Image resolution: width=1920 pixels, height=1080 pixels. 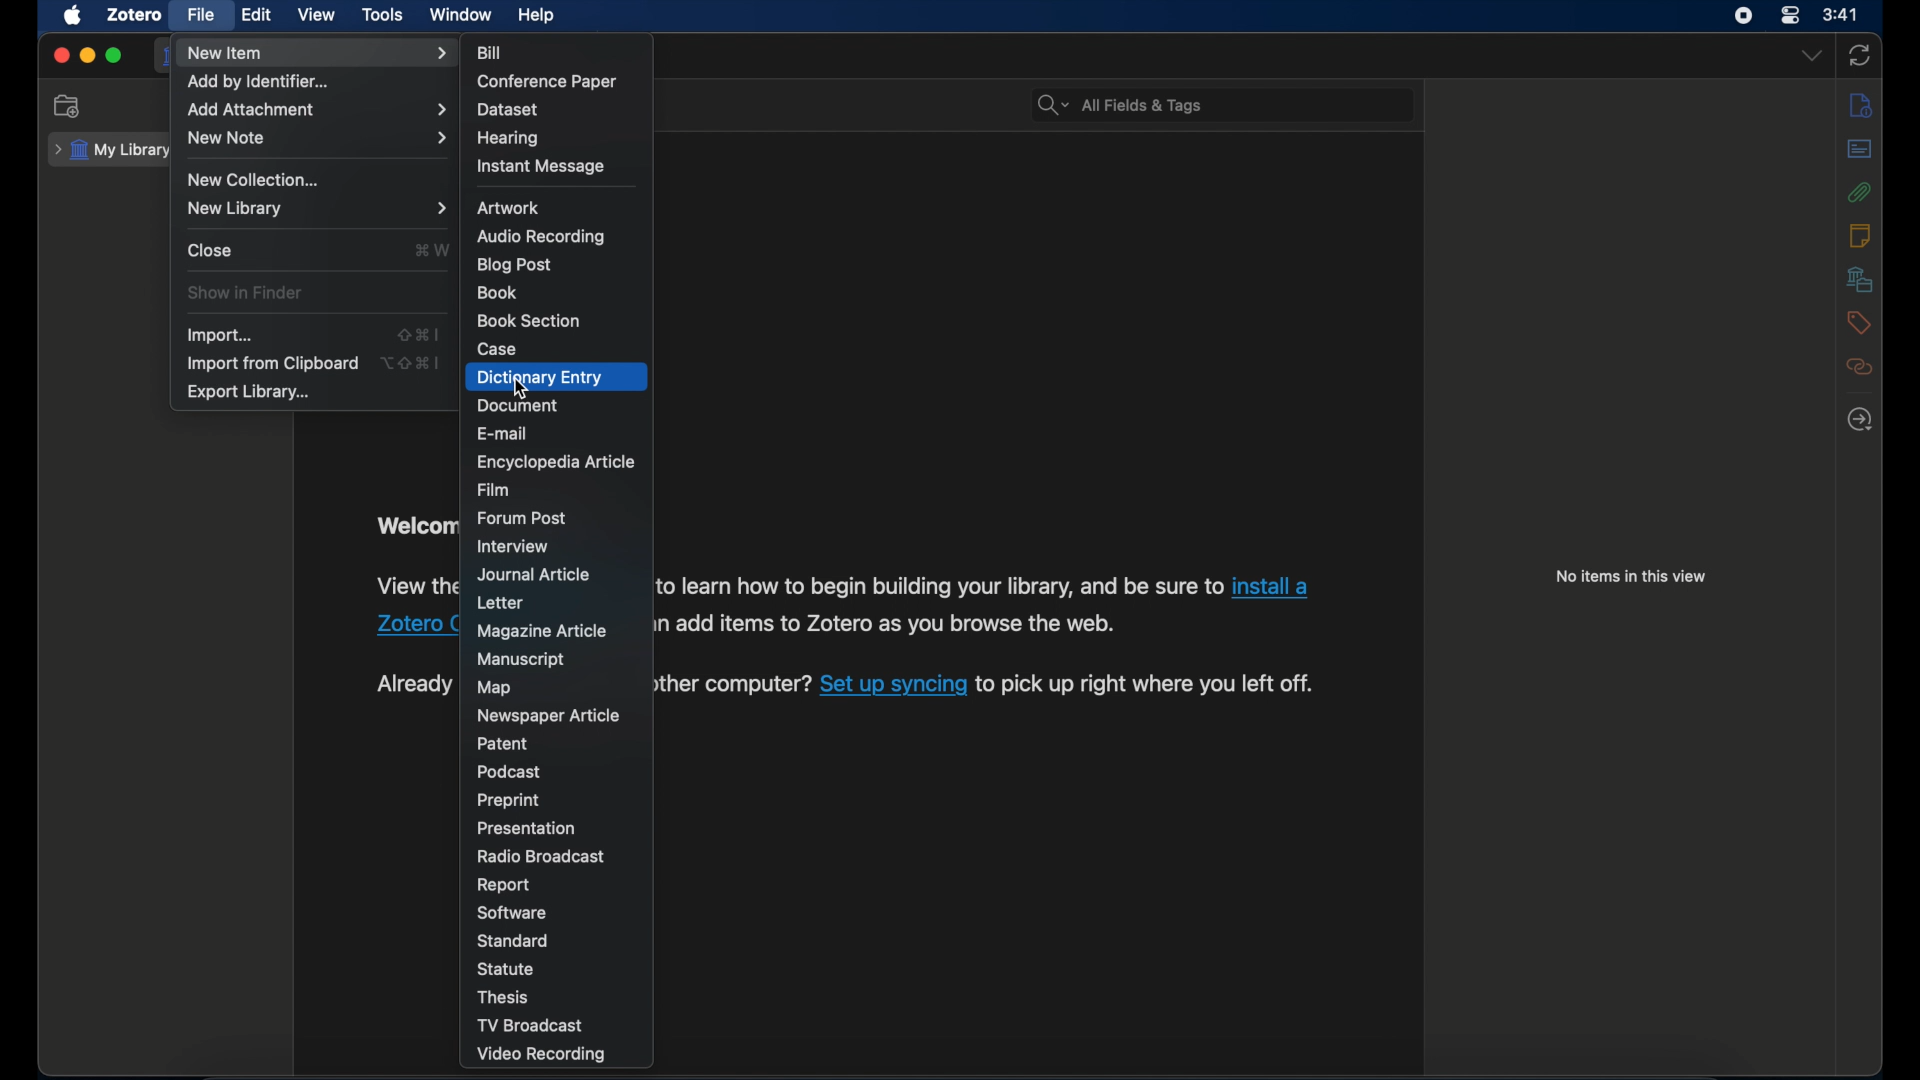 What do you see at coordinates (499, 604) in the screenshot?
I see `letter` at bounding box center [499, 604].